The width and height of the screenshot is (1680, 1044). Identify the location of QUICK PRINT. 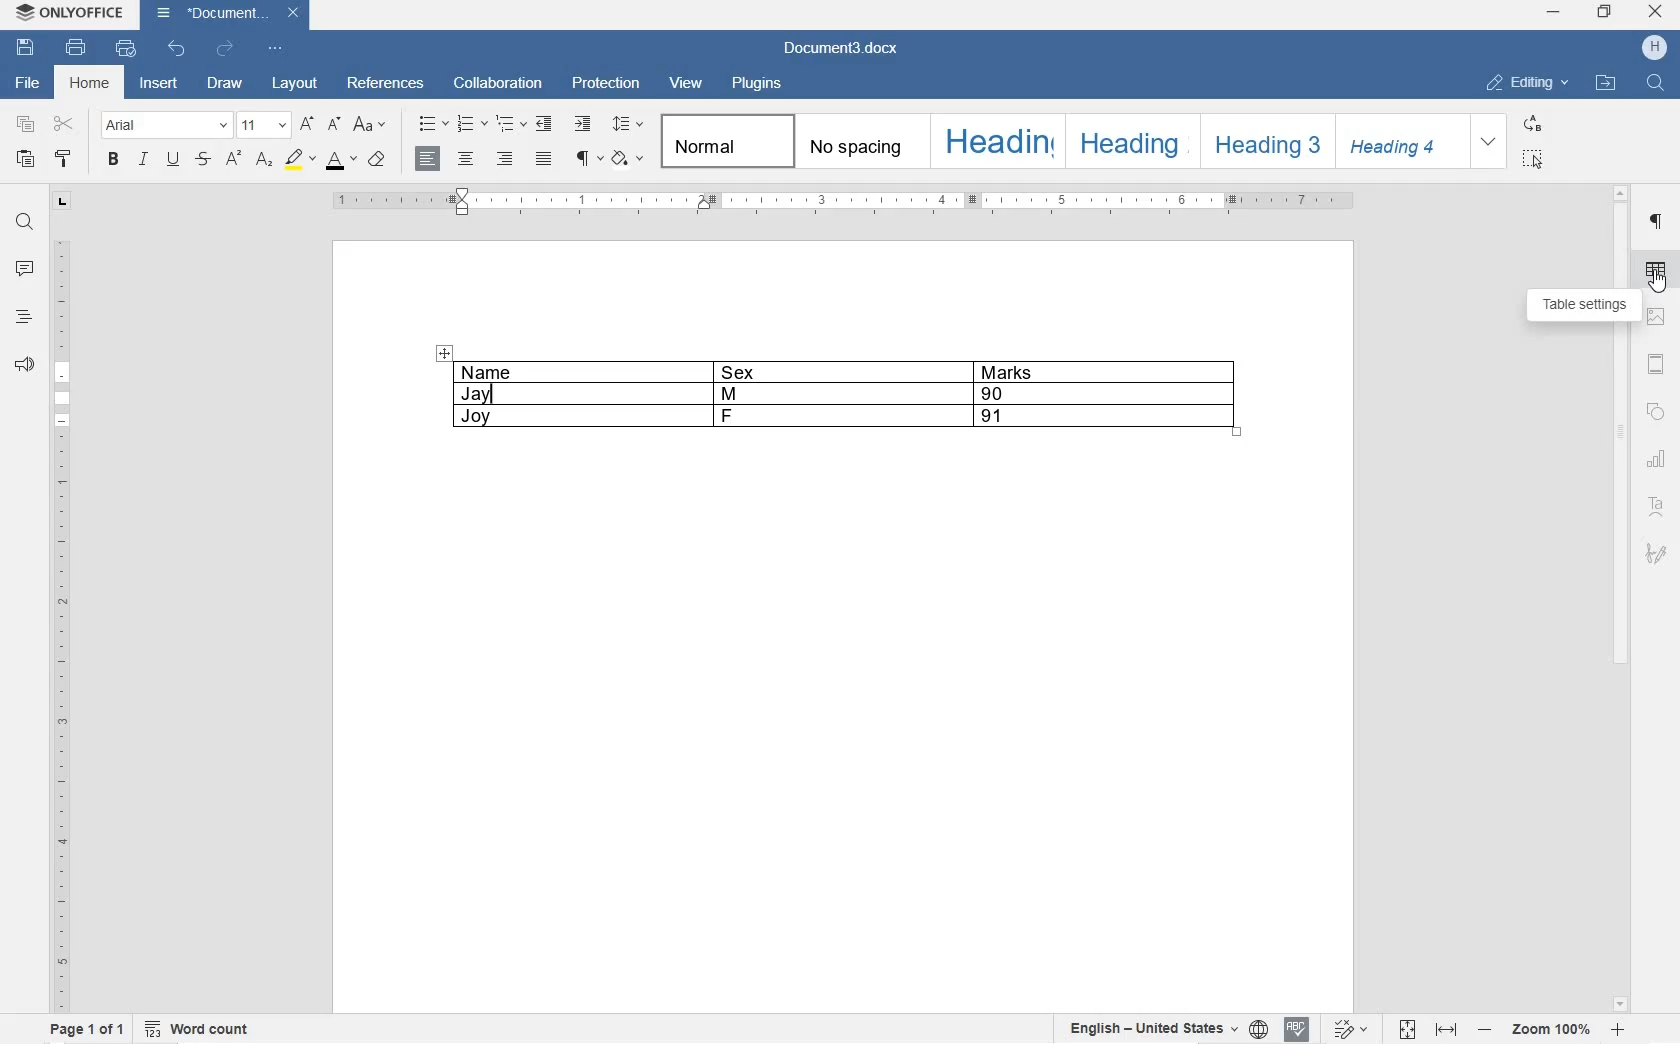
(126, 48).